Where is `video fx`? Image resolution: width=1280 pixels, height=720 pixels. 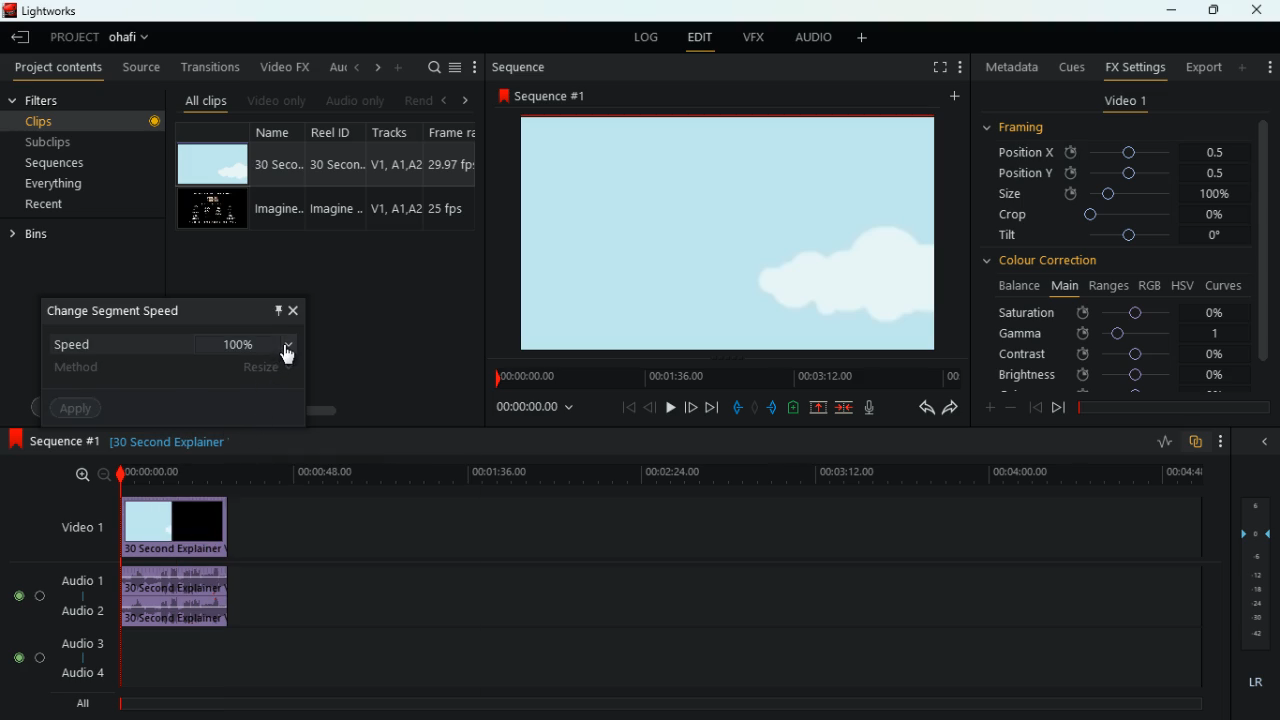 video fx is located at coordinates (283, 66).